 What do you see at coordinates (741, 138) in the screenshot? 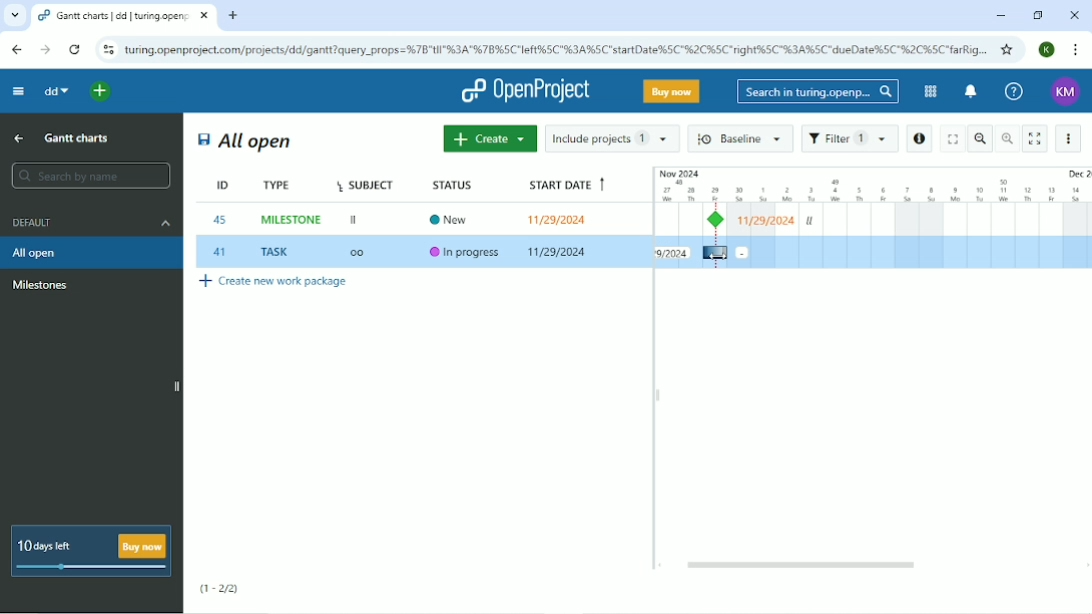
I see `Baseline` at bounding box center [741, 138].